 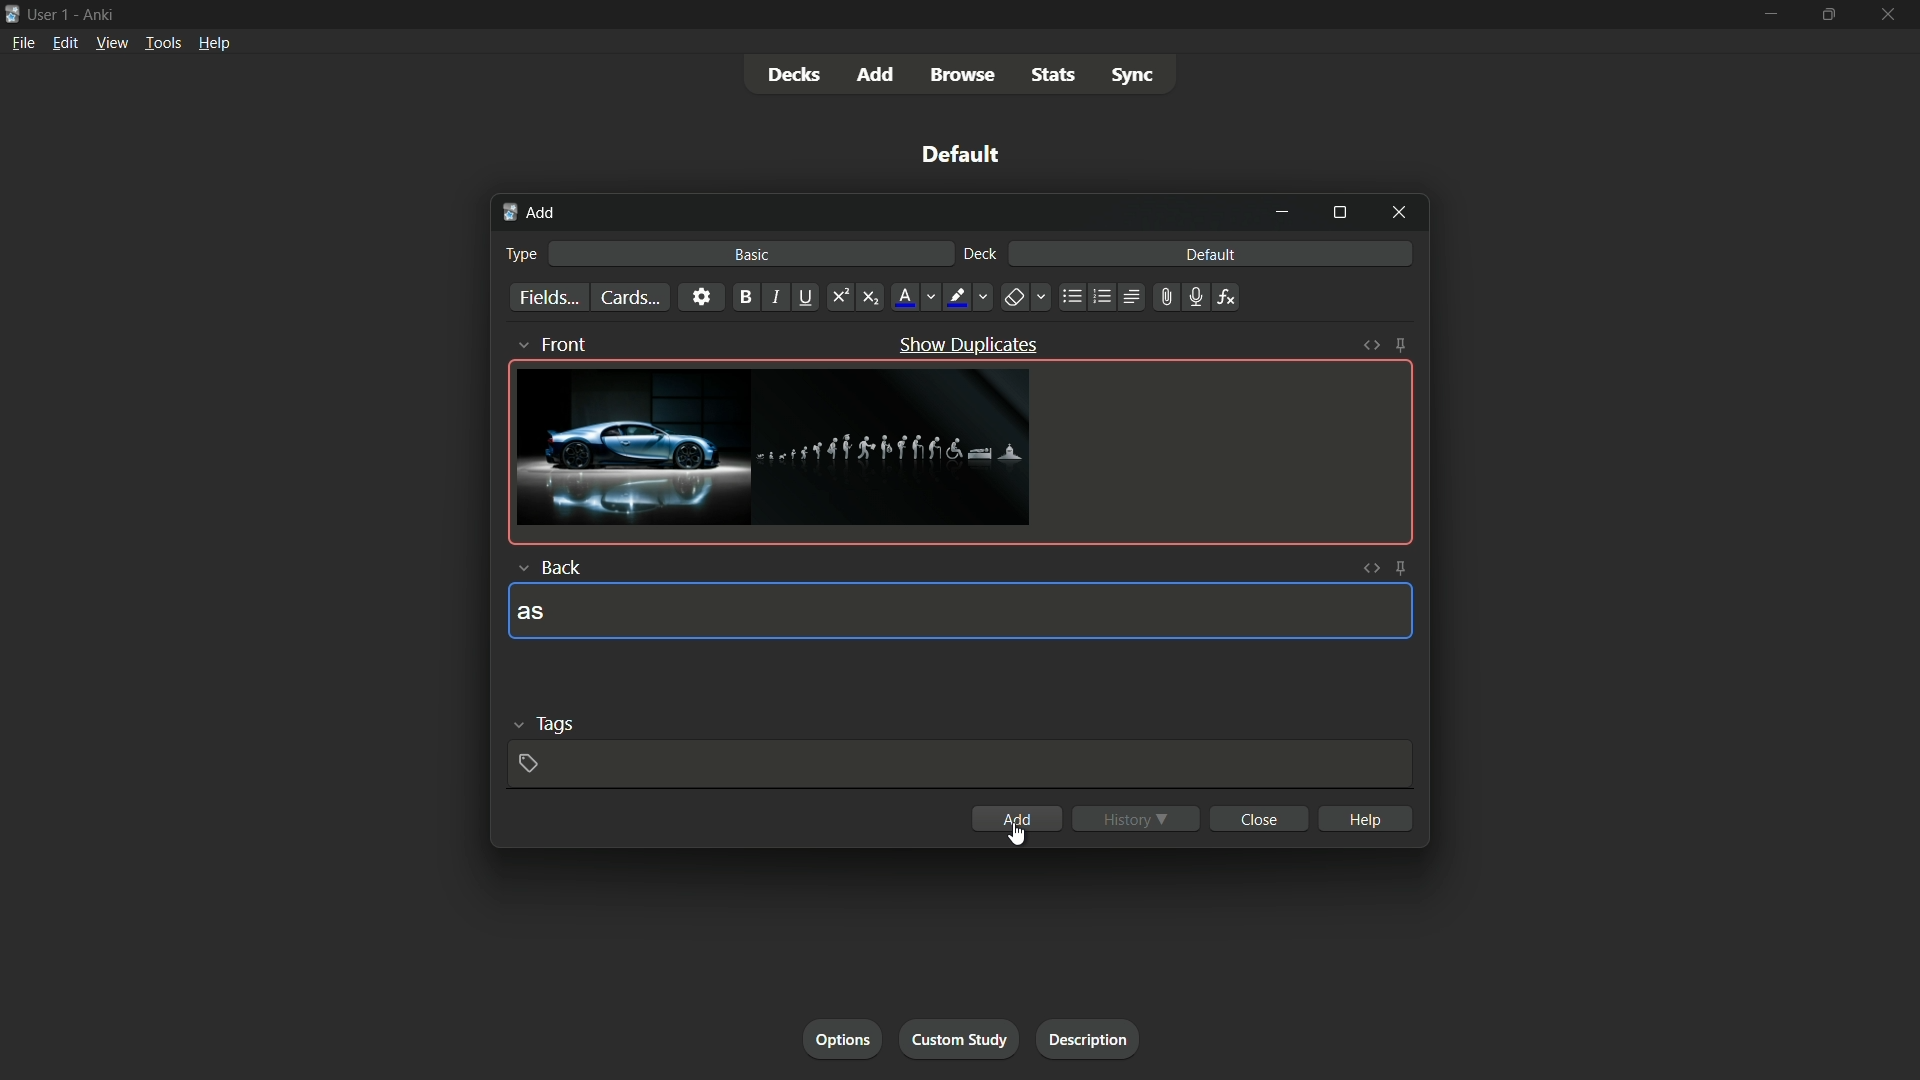 I want to click on toggle sticky, so click(x=1403, y=344).